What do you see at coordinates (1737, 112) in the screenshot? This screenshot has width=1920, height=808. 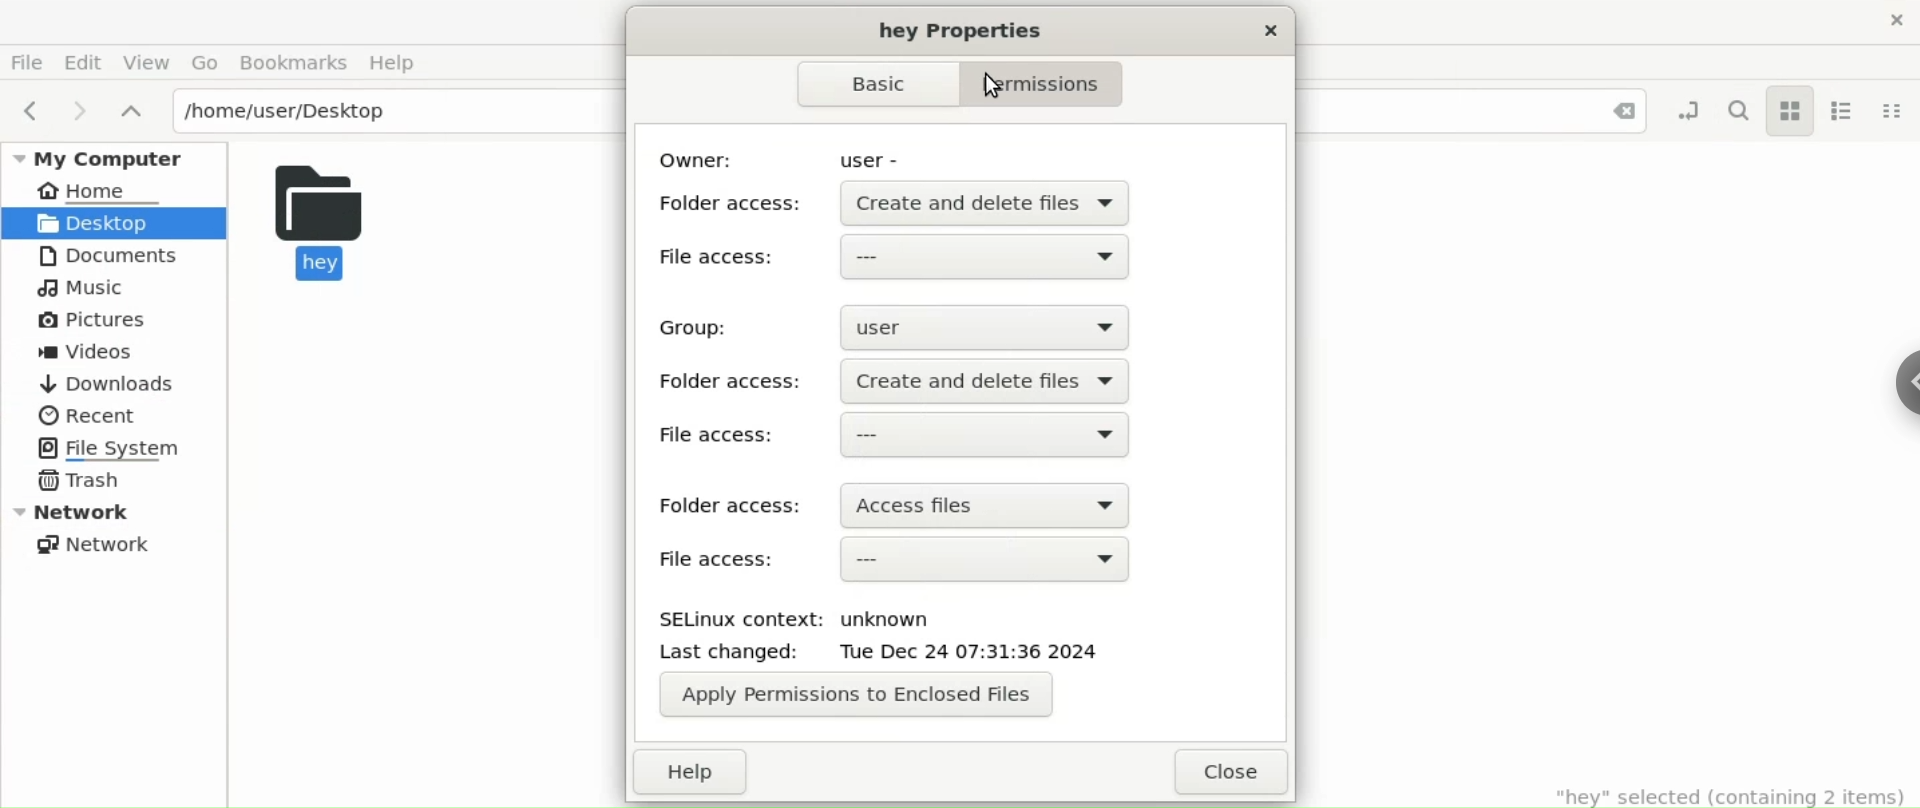 I see `search` at bounding box center [1737, 112].